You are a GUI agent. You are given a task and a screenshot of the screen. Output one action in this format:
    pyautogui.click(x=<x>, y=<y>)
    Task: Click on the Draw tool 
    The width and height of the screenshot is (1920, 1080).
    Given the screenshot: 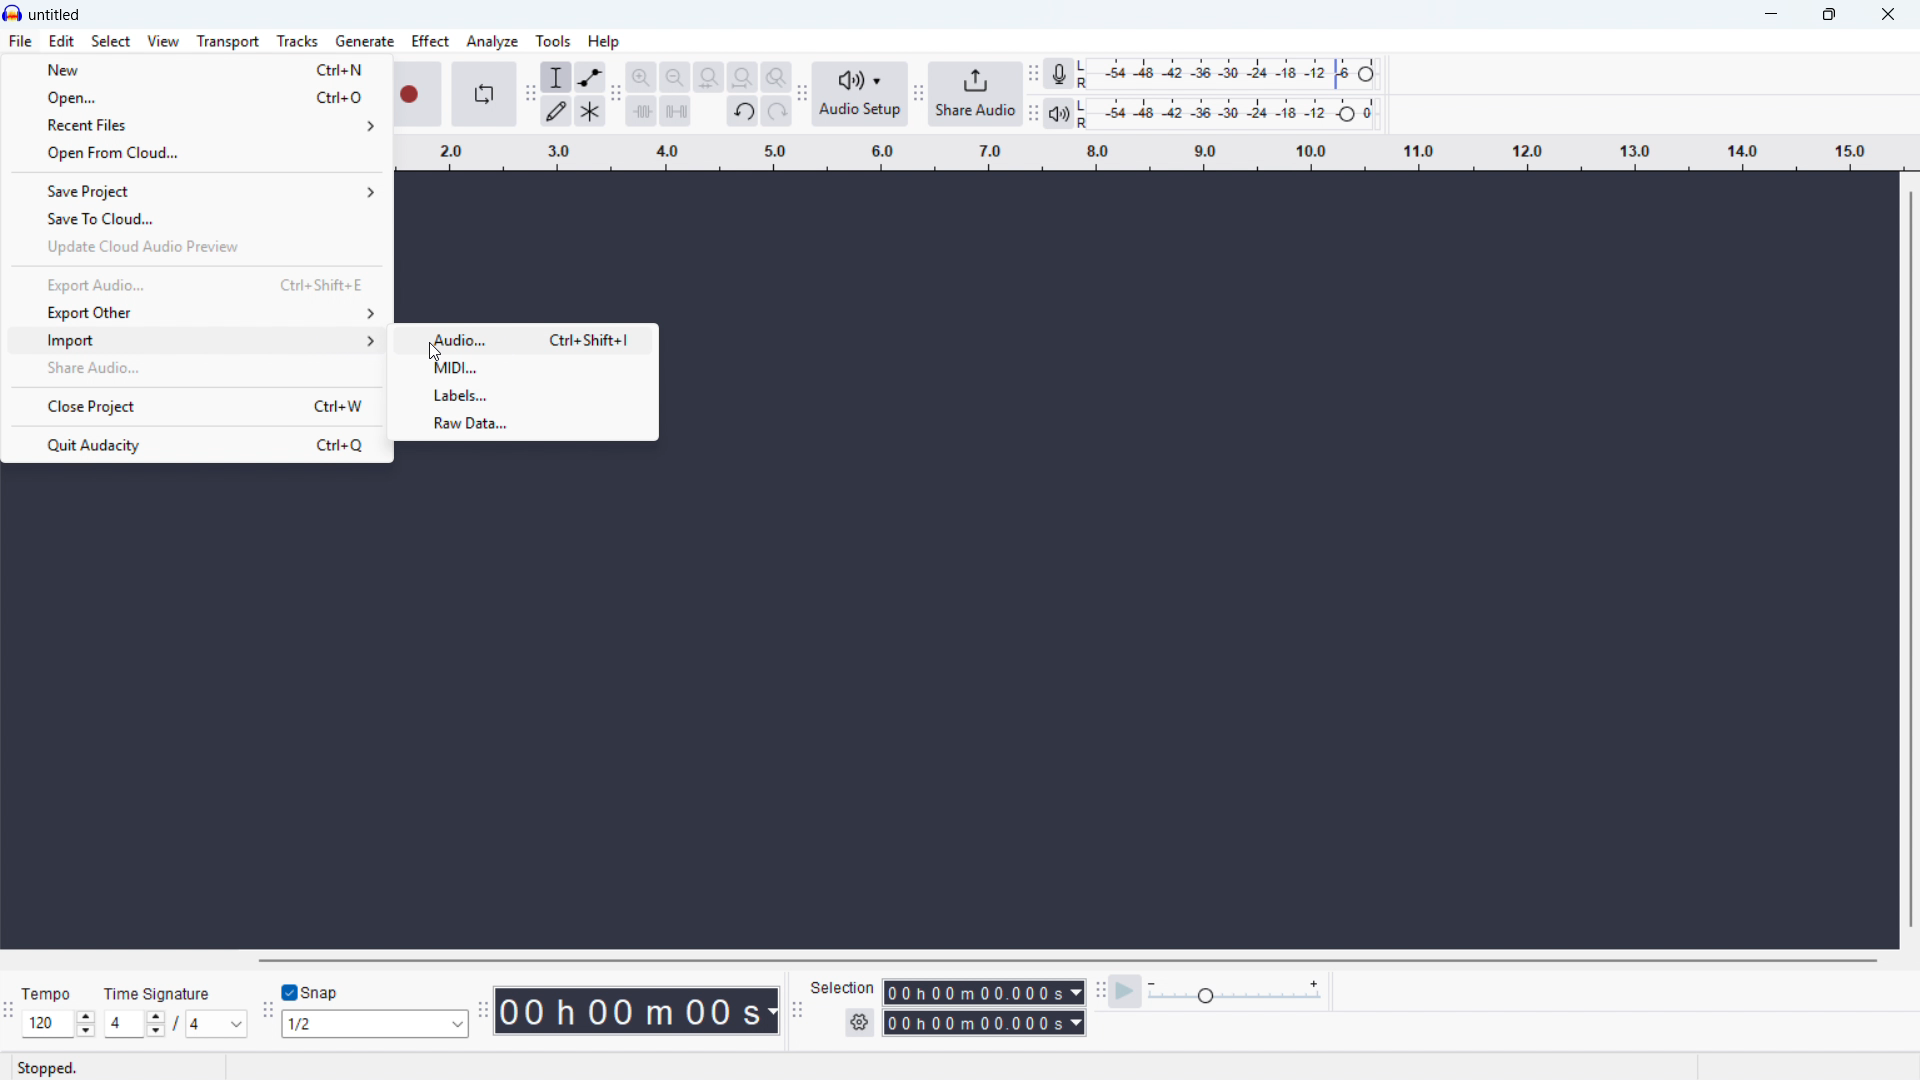 What is the action you would take?
    pyautogui.click(x=556, y=111)
    